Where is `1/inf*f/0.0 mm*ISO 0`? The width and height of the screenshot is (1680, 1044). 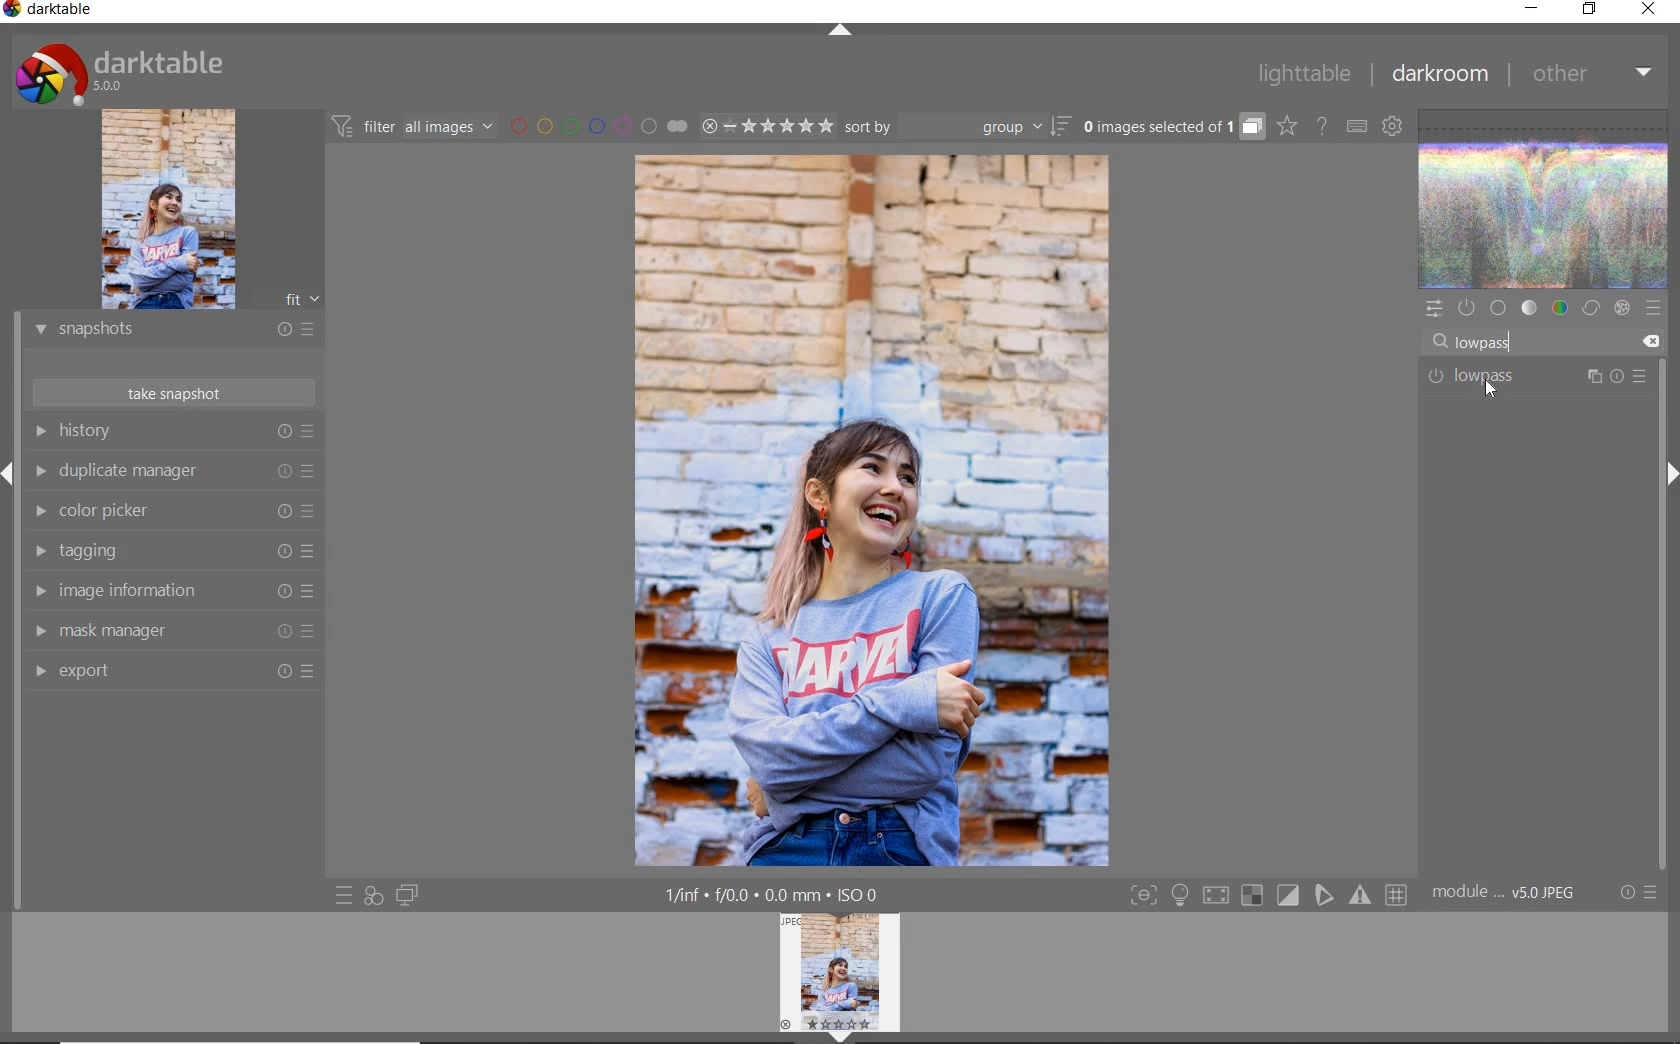 1/inf*f/0.0 mm*ISO 0 is located at coordinates (777, 895).